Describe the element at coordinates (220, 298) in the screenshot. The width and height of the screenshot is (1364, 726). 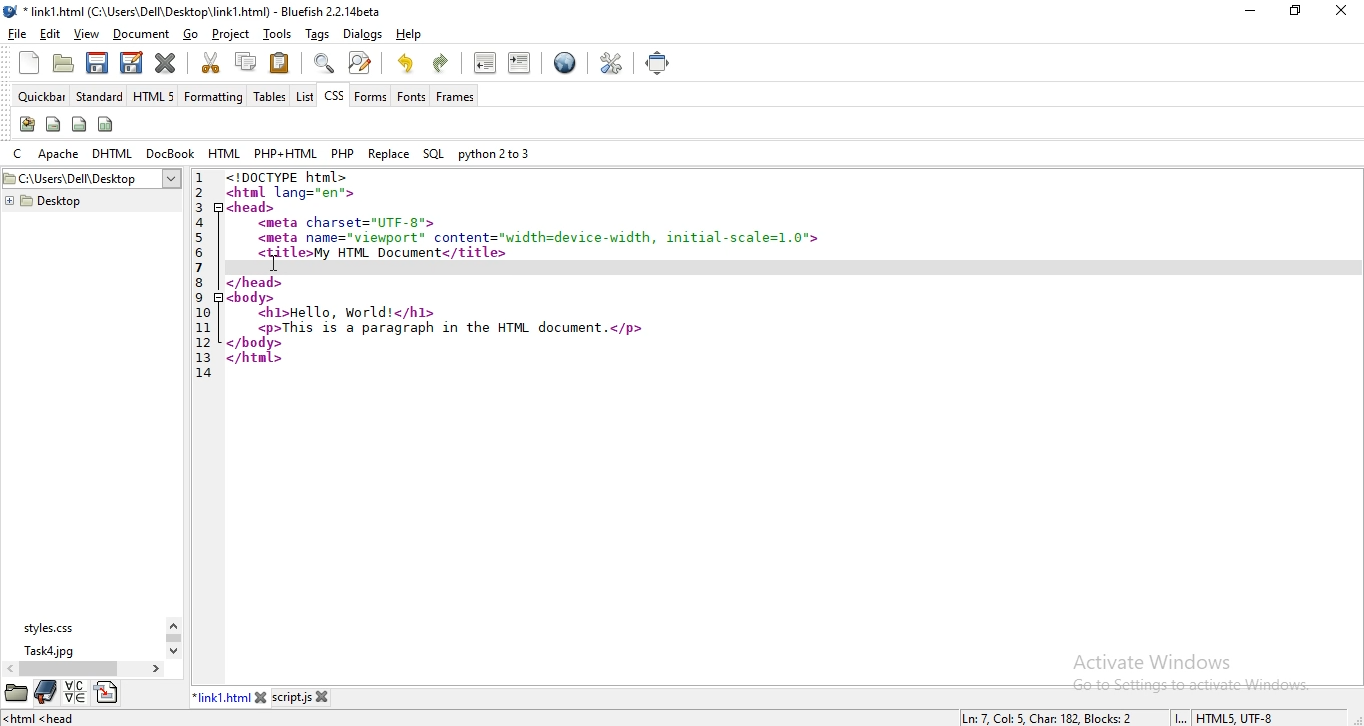
I see `code fold` at that location.